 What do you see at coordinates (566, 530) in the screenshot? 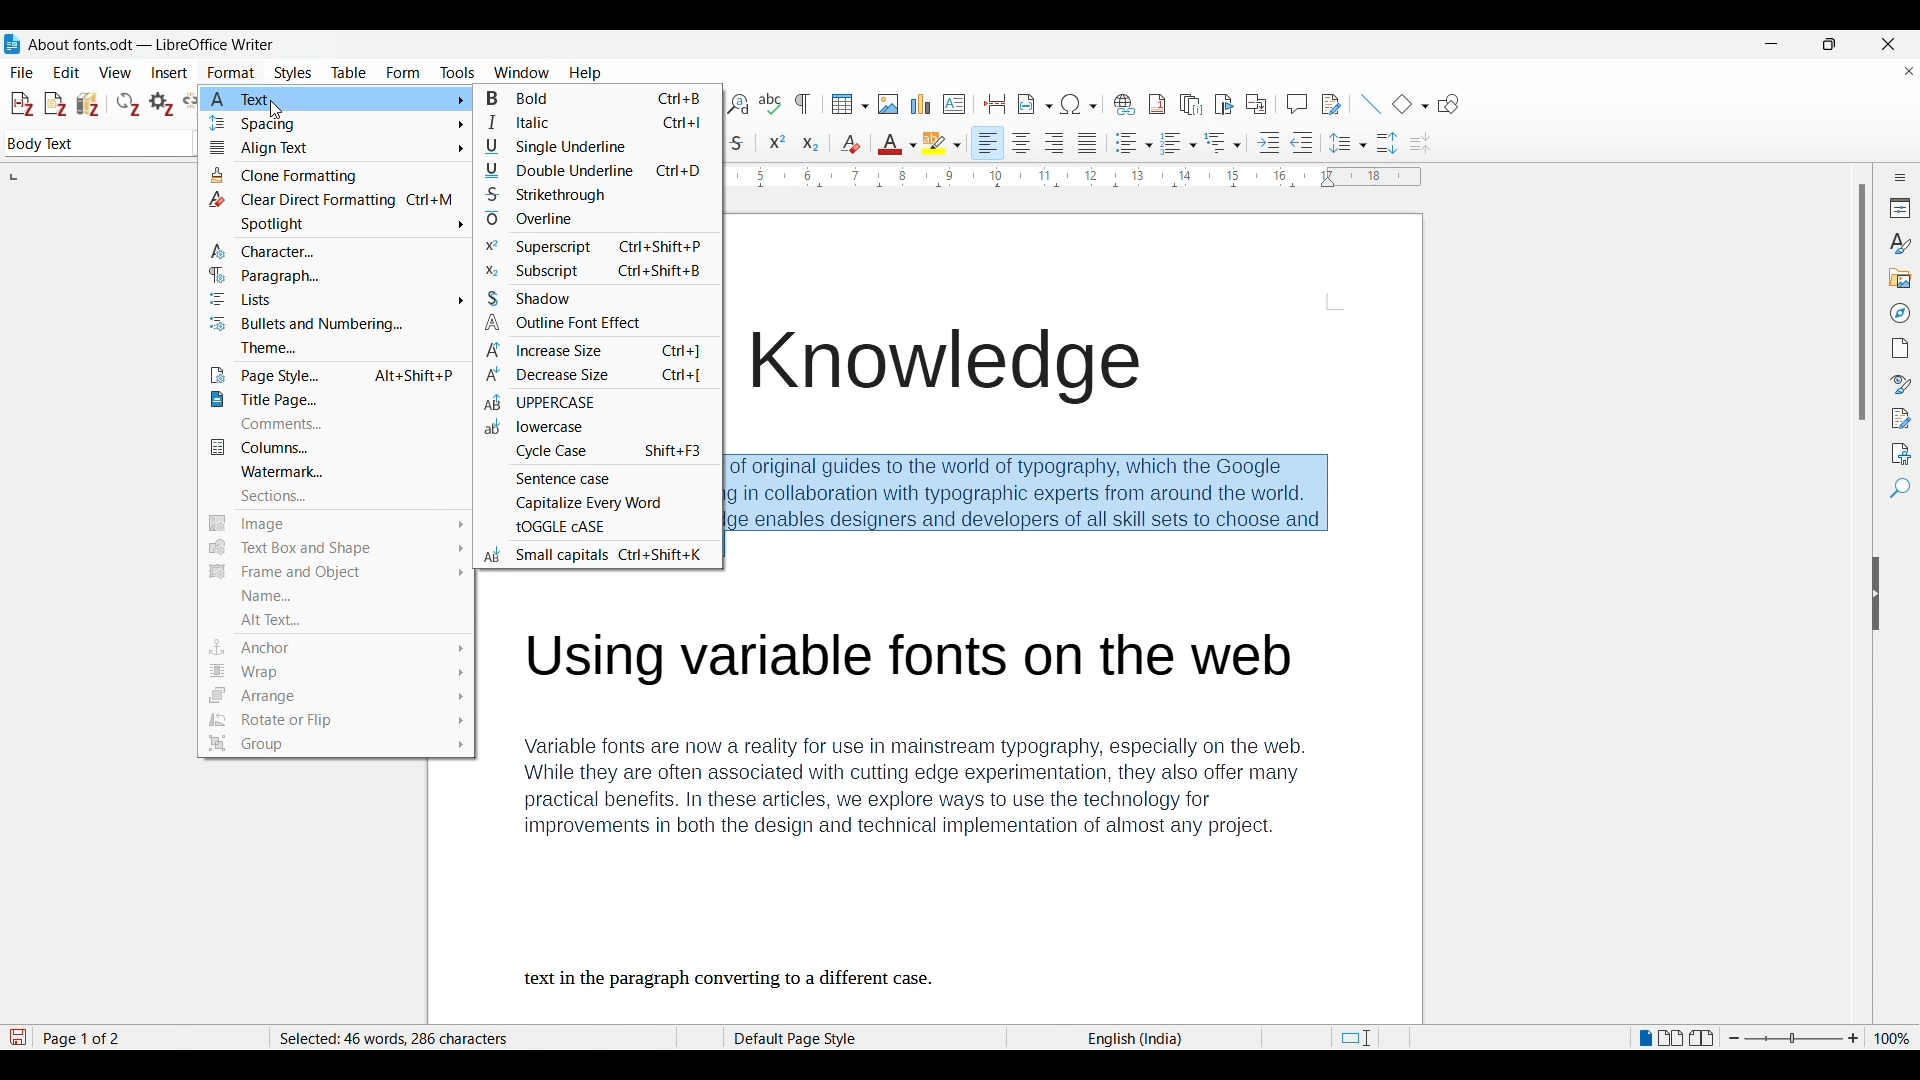
I see `toggle case` at bounding box center [566, 530].